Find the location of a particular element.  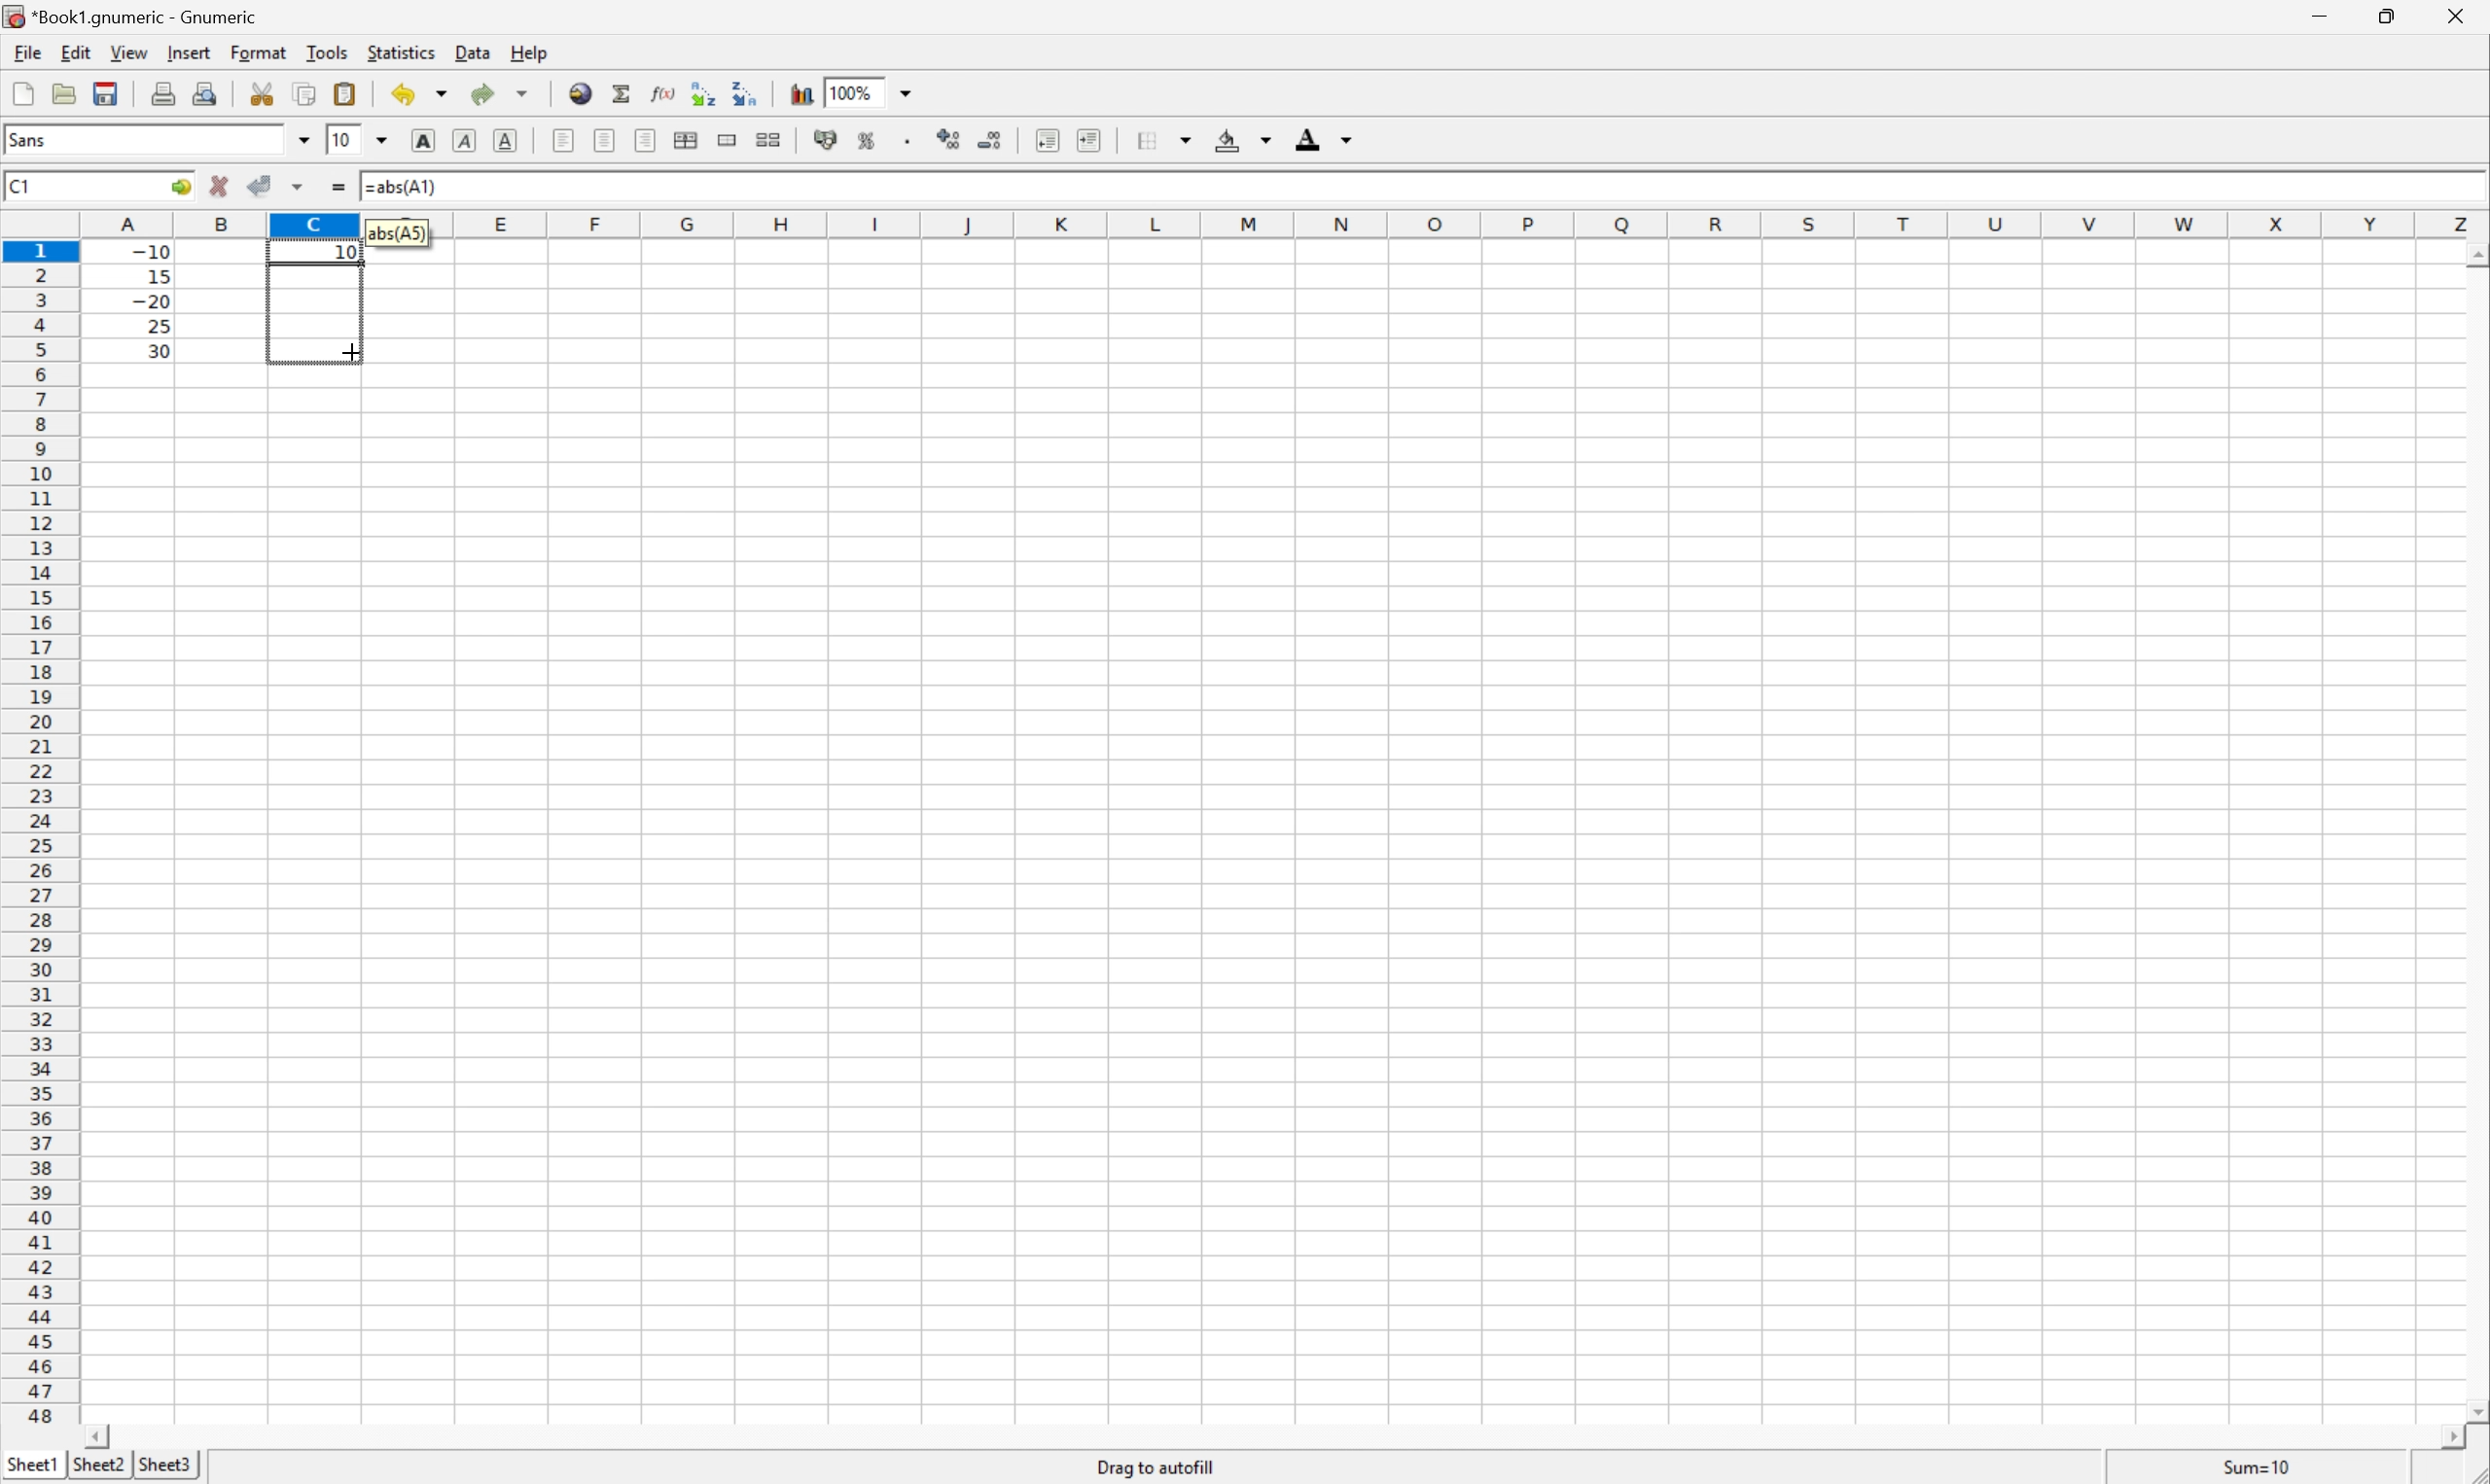

Decrease the number of decimals displayed is located at coordinates (990, 140).